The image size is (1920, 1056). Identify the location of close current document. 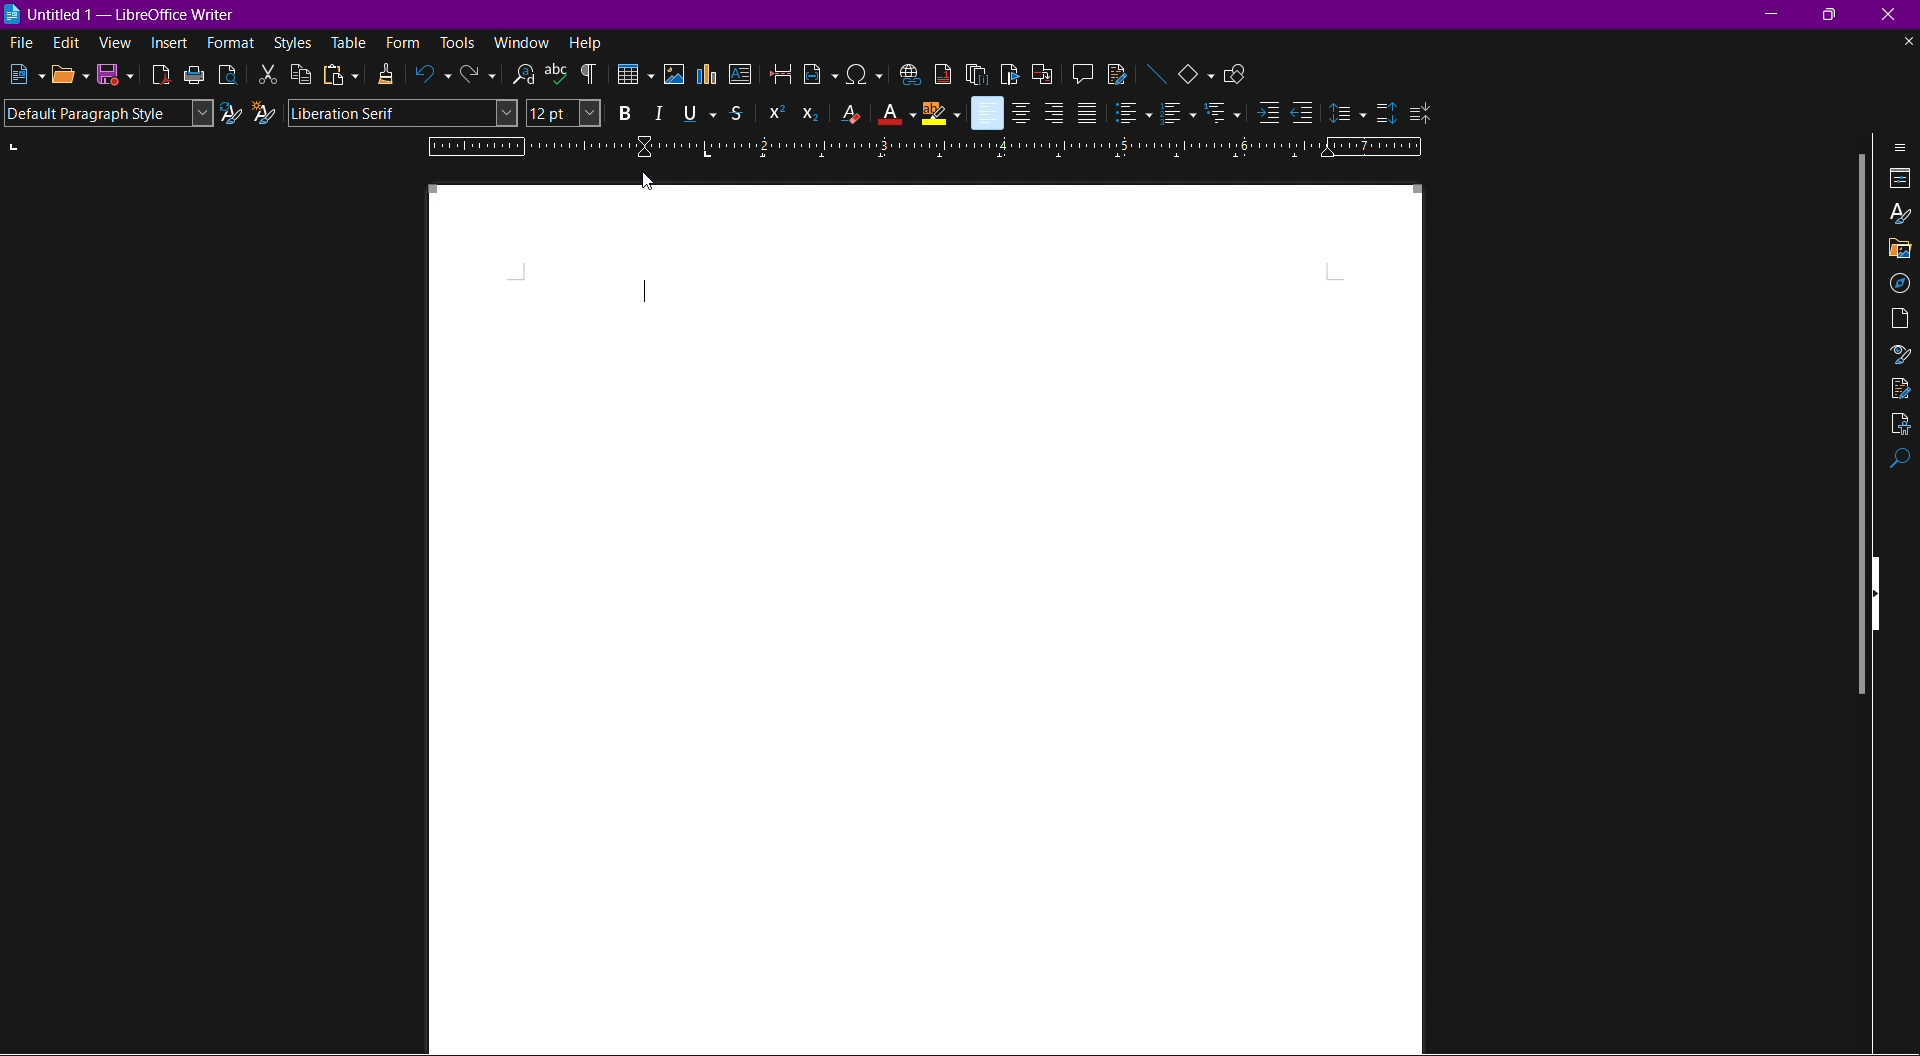
(1907, 42).